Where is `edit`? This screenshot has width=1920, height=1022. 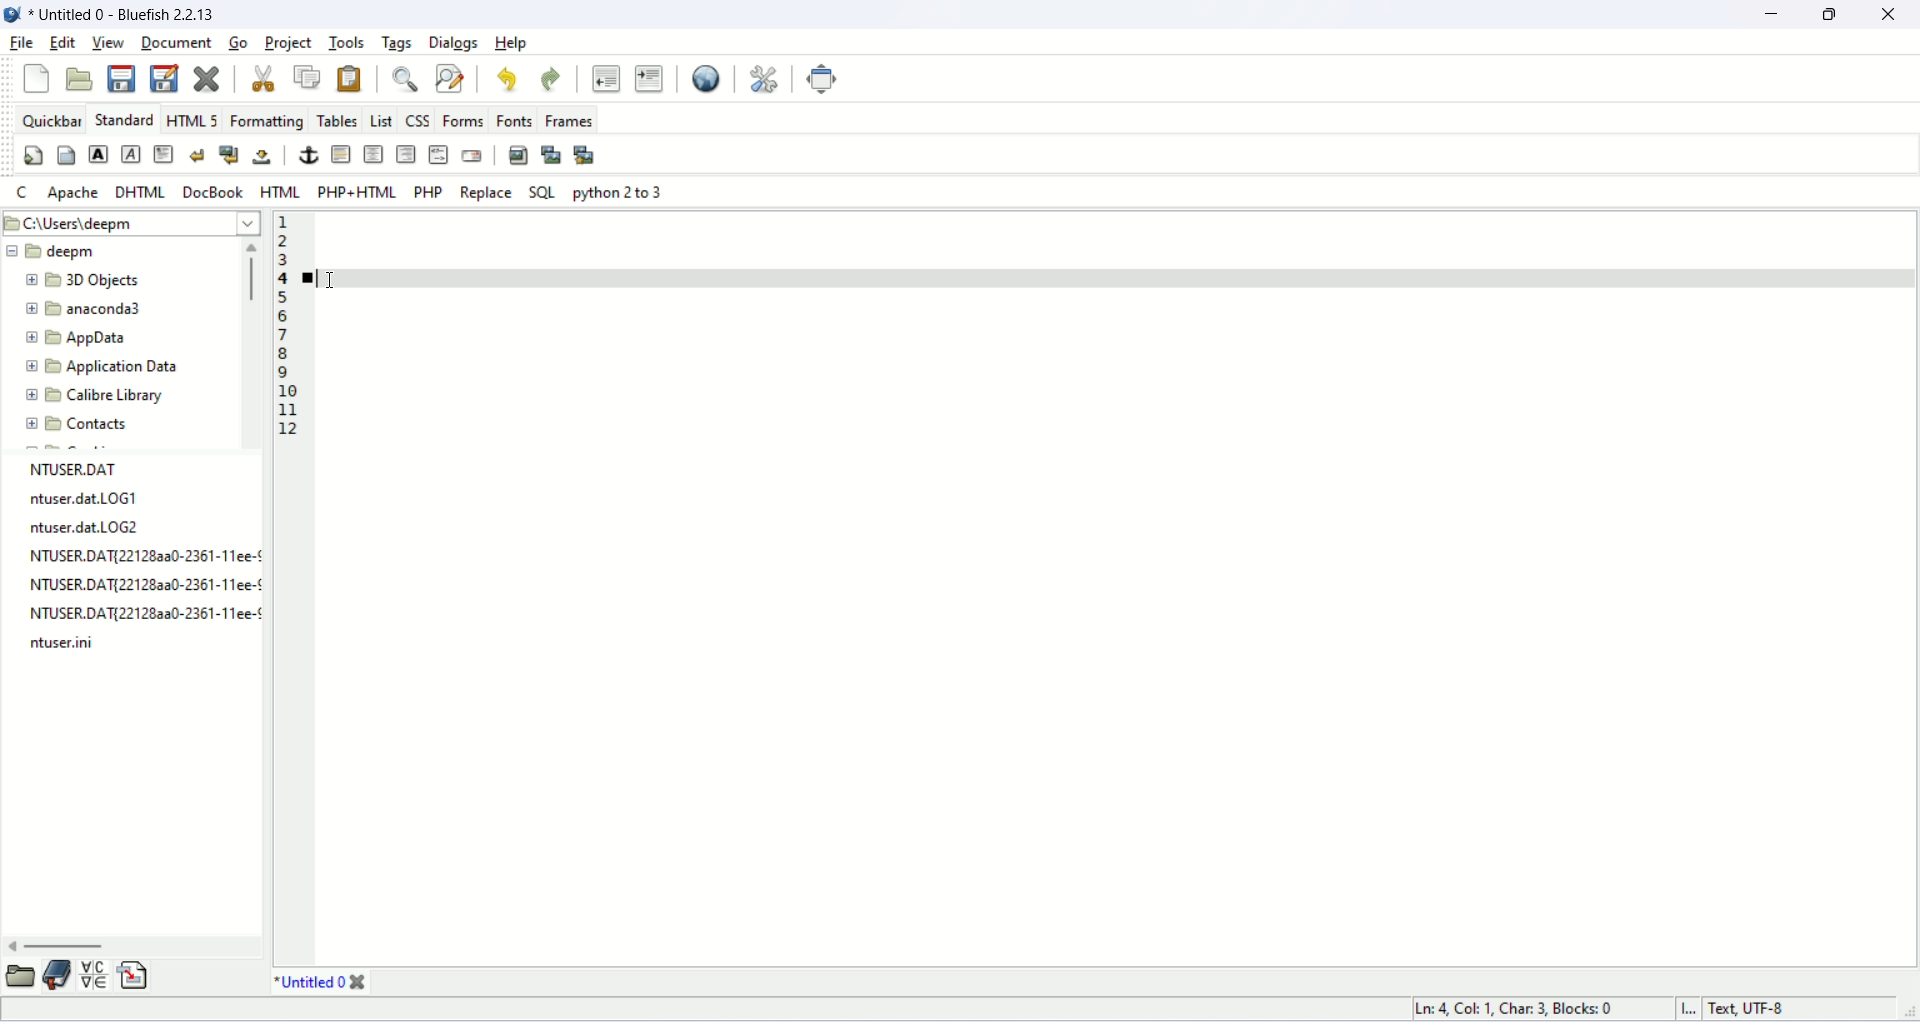
edit is located at coordinates (63, 41).